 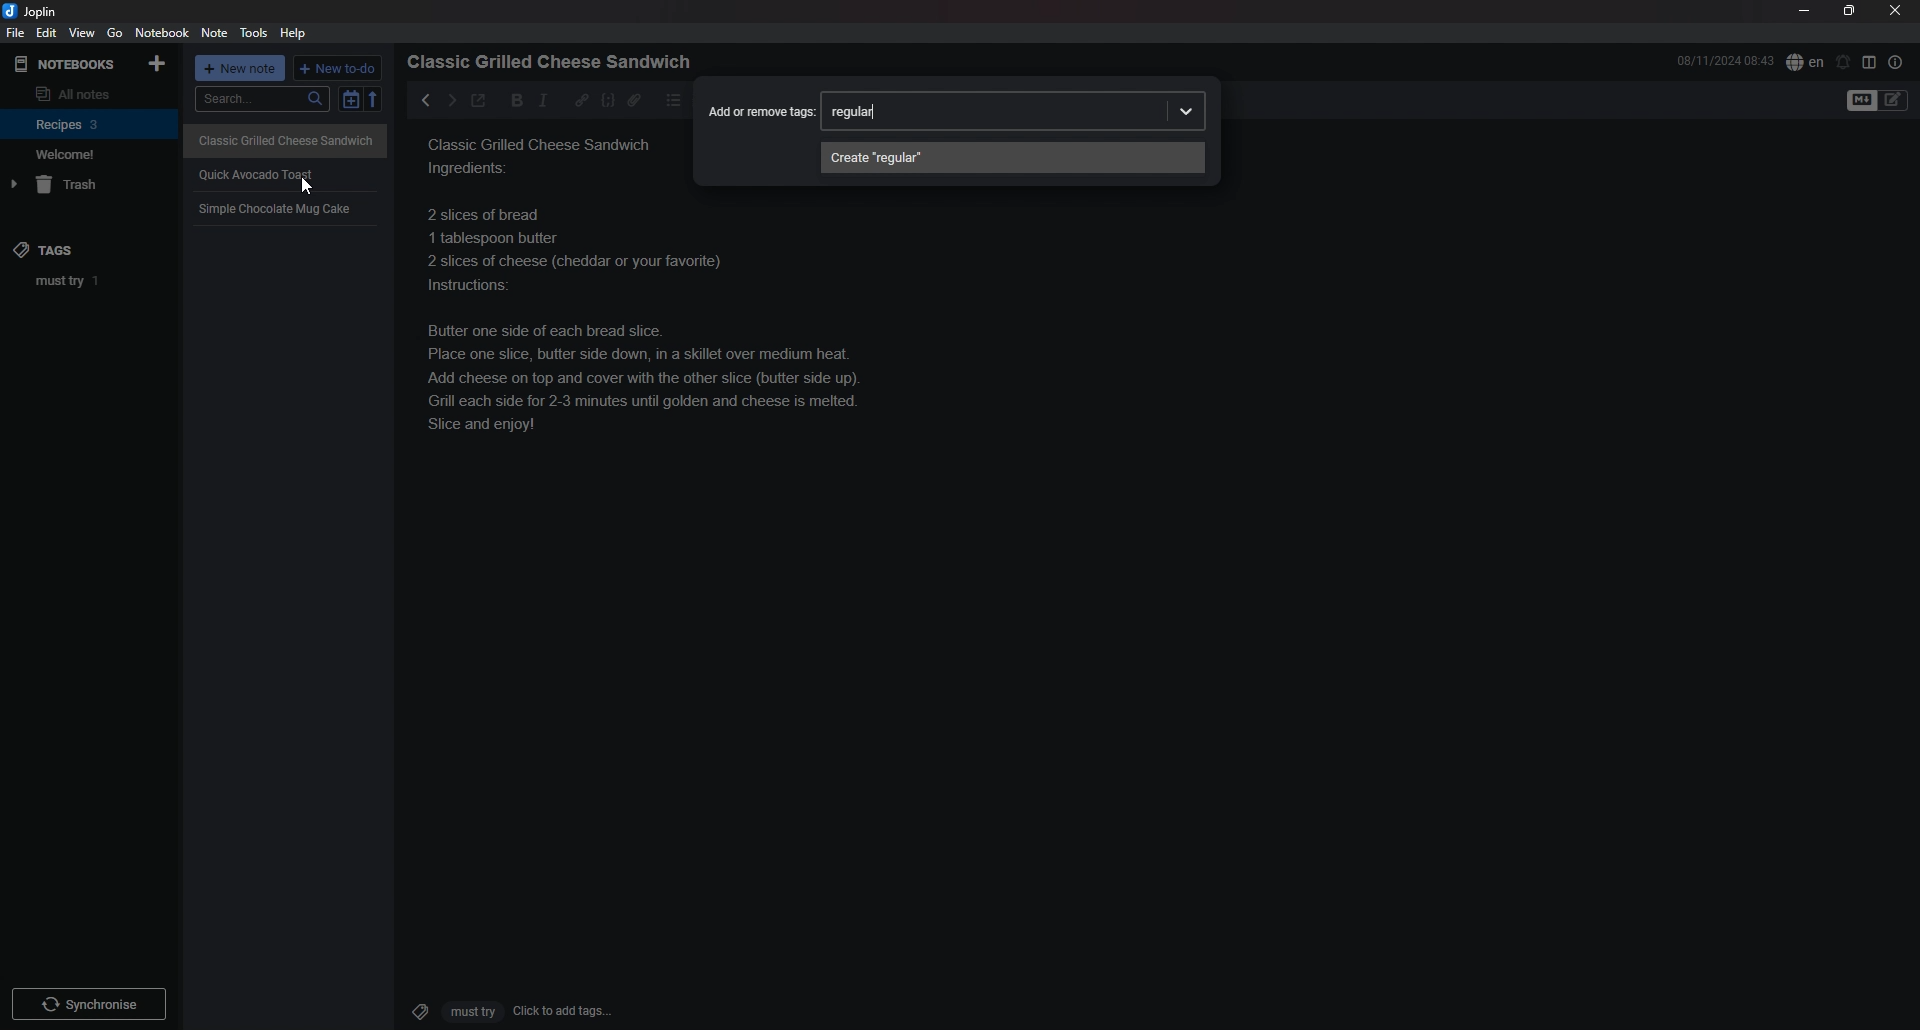 What do you see at coordinates (1849, 11) in the screenshot?
I see `resize` at bounding box center [1849, 11].